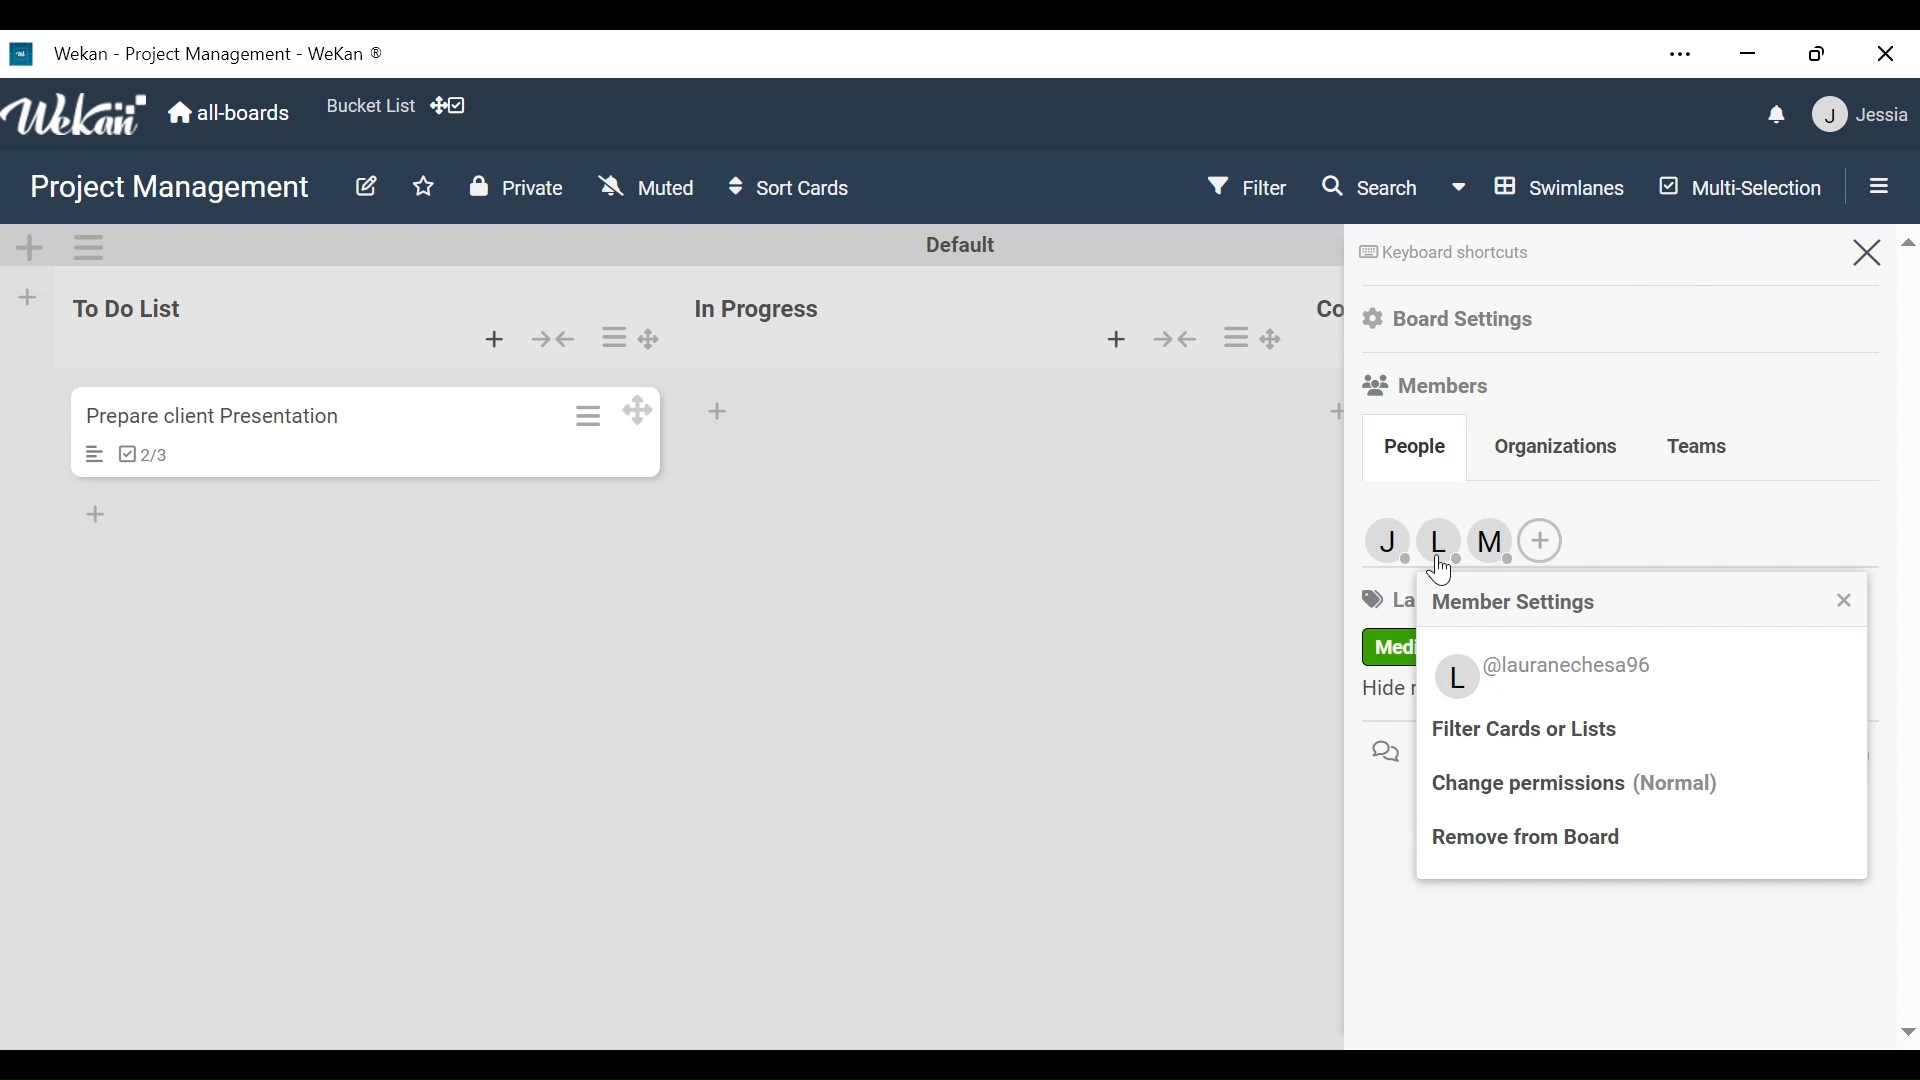 Image resolution: width=1920 pixels, height=1080 pixels. Describe the element at coordinates (1736, 190) in the screenshot. I see `multi selection` at that location.